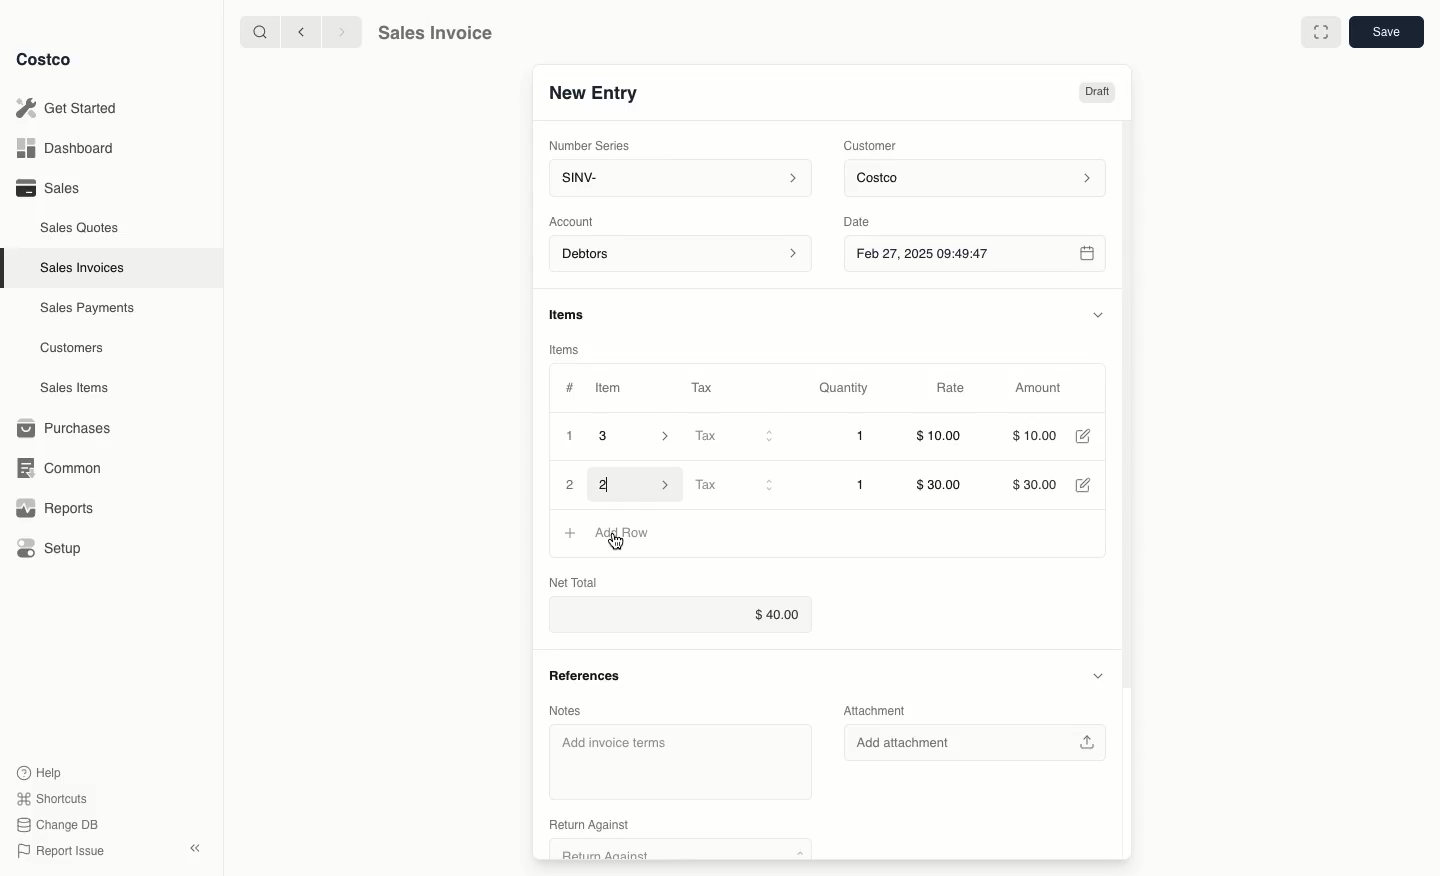 The width and height of the screenshot is (1440, 876). What do you see at coordinates (52, 508) in the screenshot?
I see `Reports` at bounding box center [52, 508].